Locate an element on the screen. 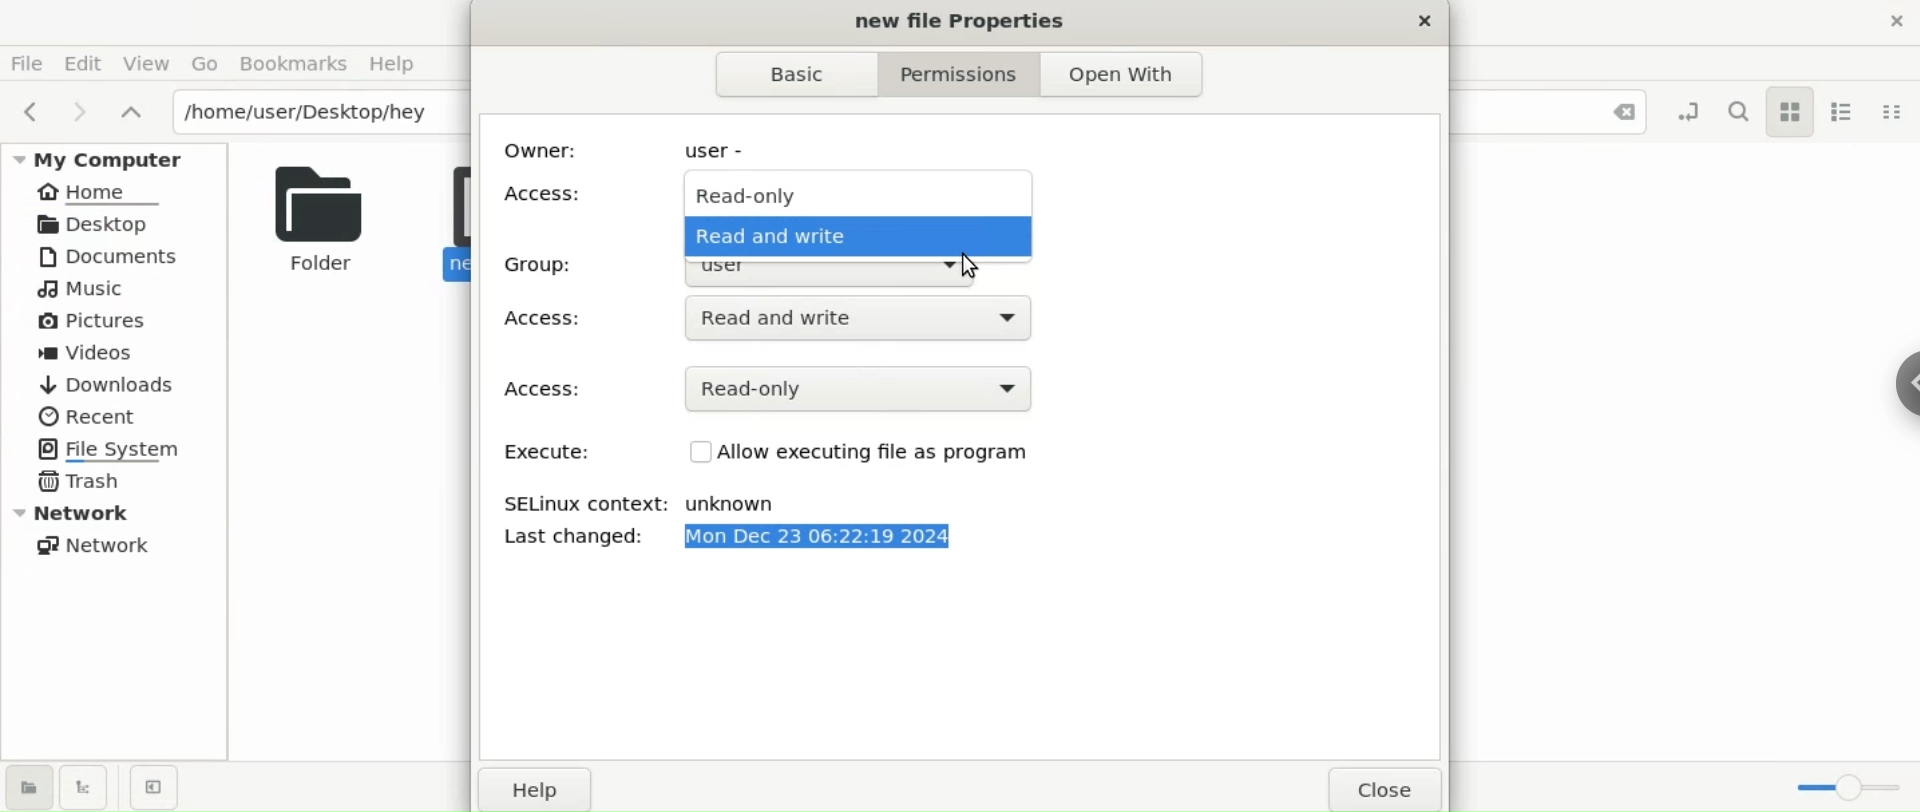  Music is located at coordinates (85, 291).